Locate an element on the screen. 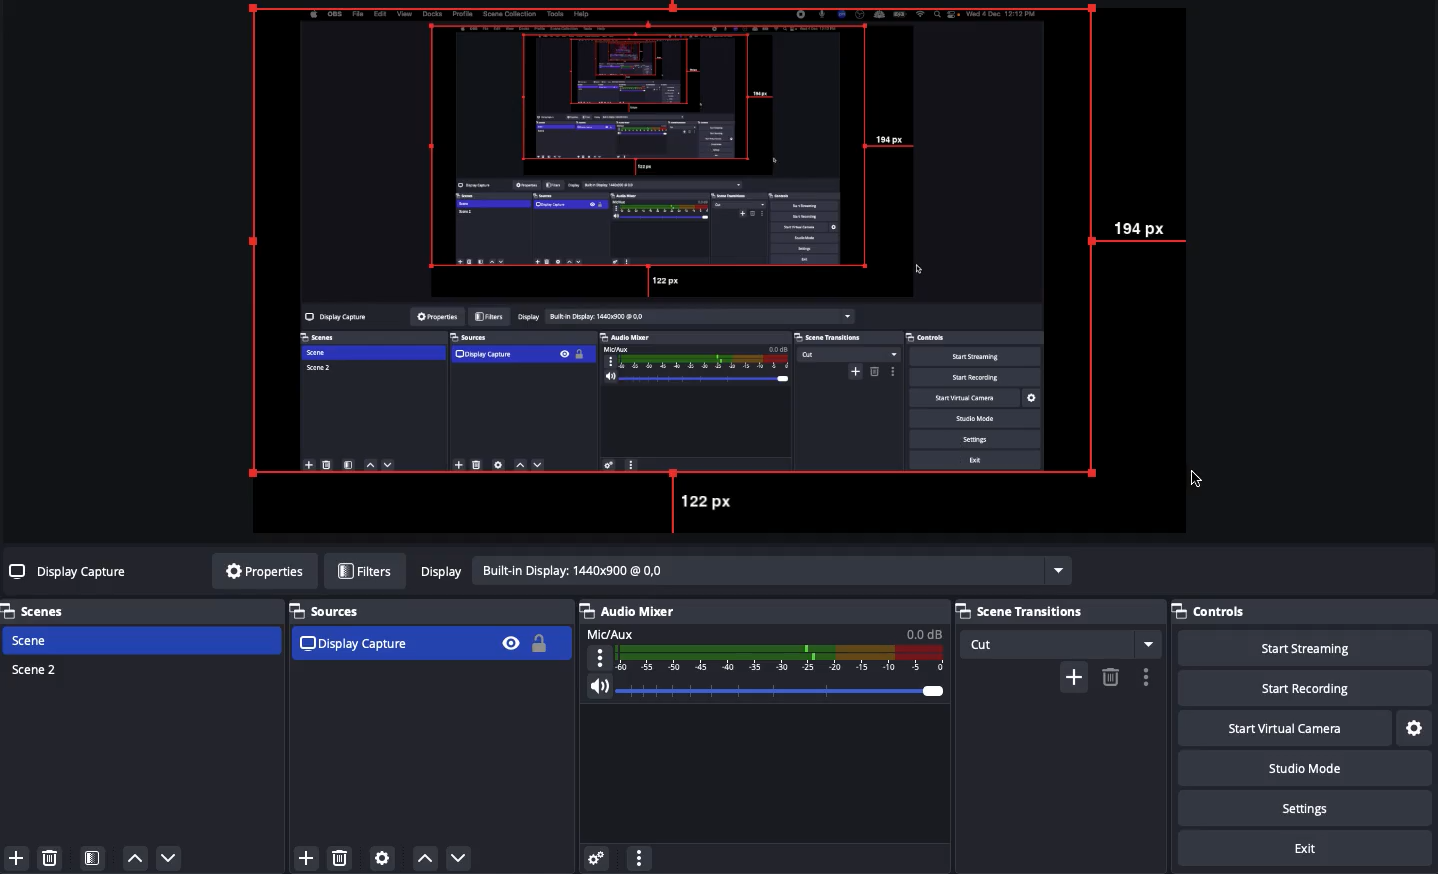 This screenshot has width=1438, height=874. Down is located at coordinates (460, 855).